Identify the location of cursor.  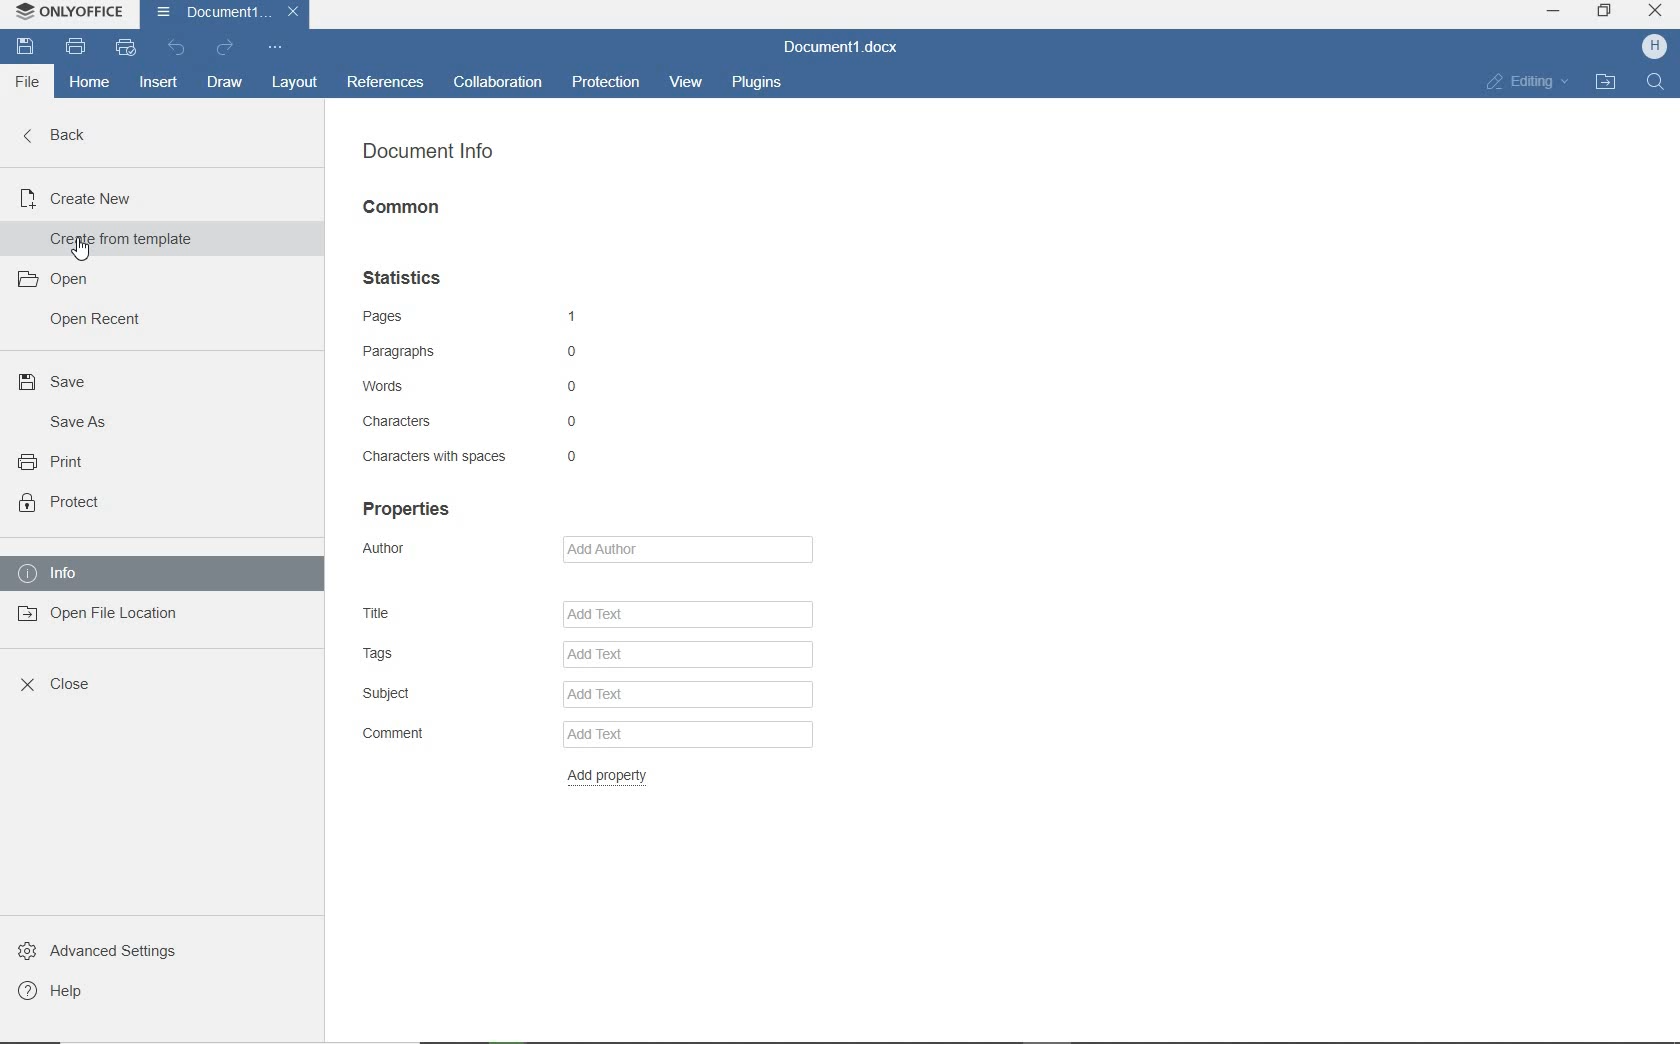
(86, 251).